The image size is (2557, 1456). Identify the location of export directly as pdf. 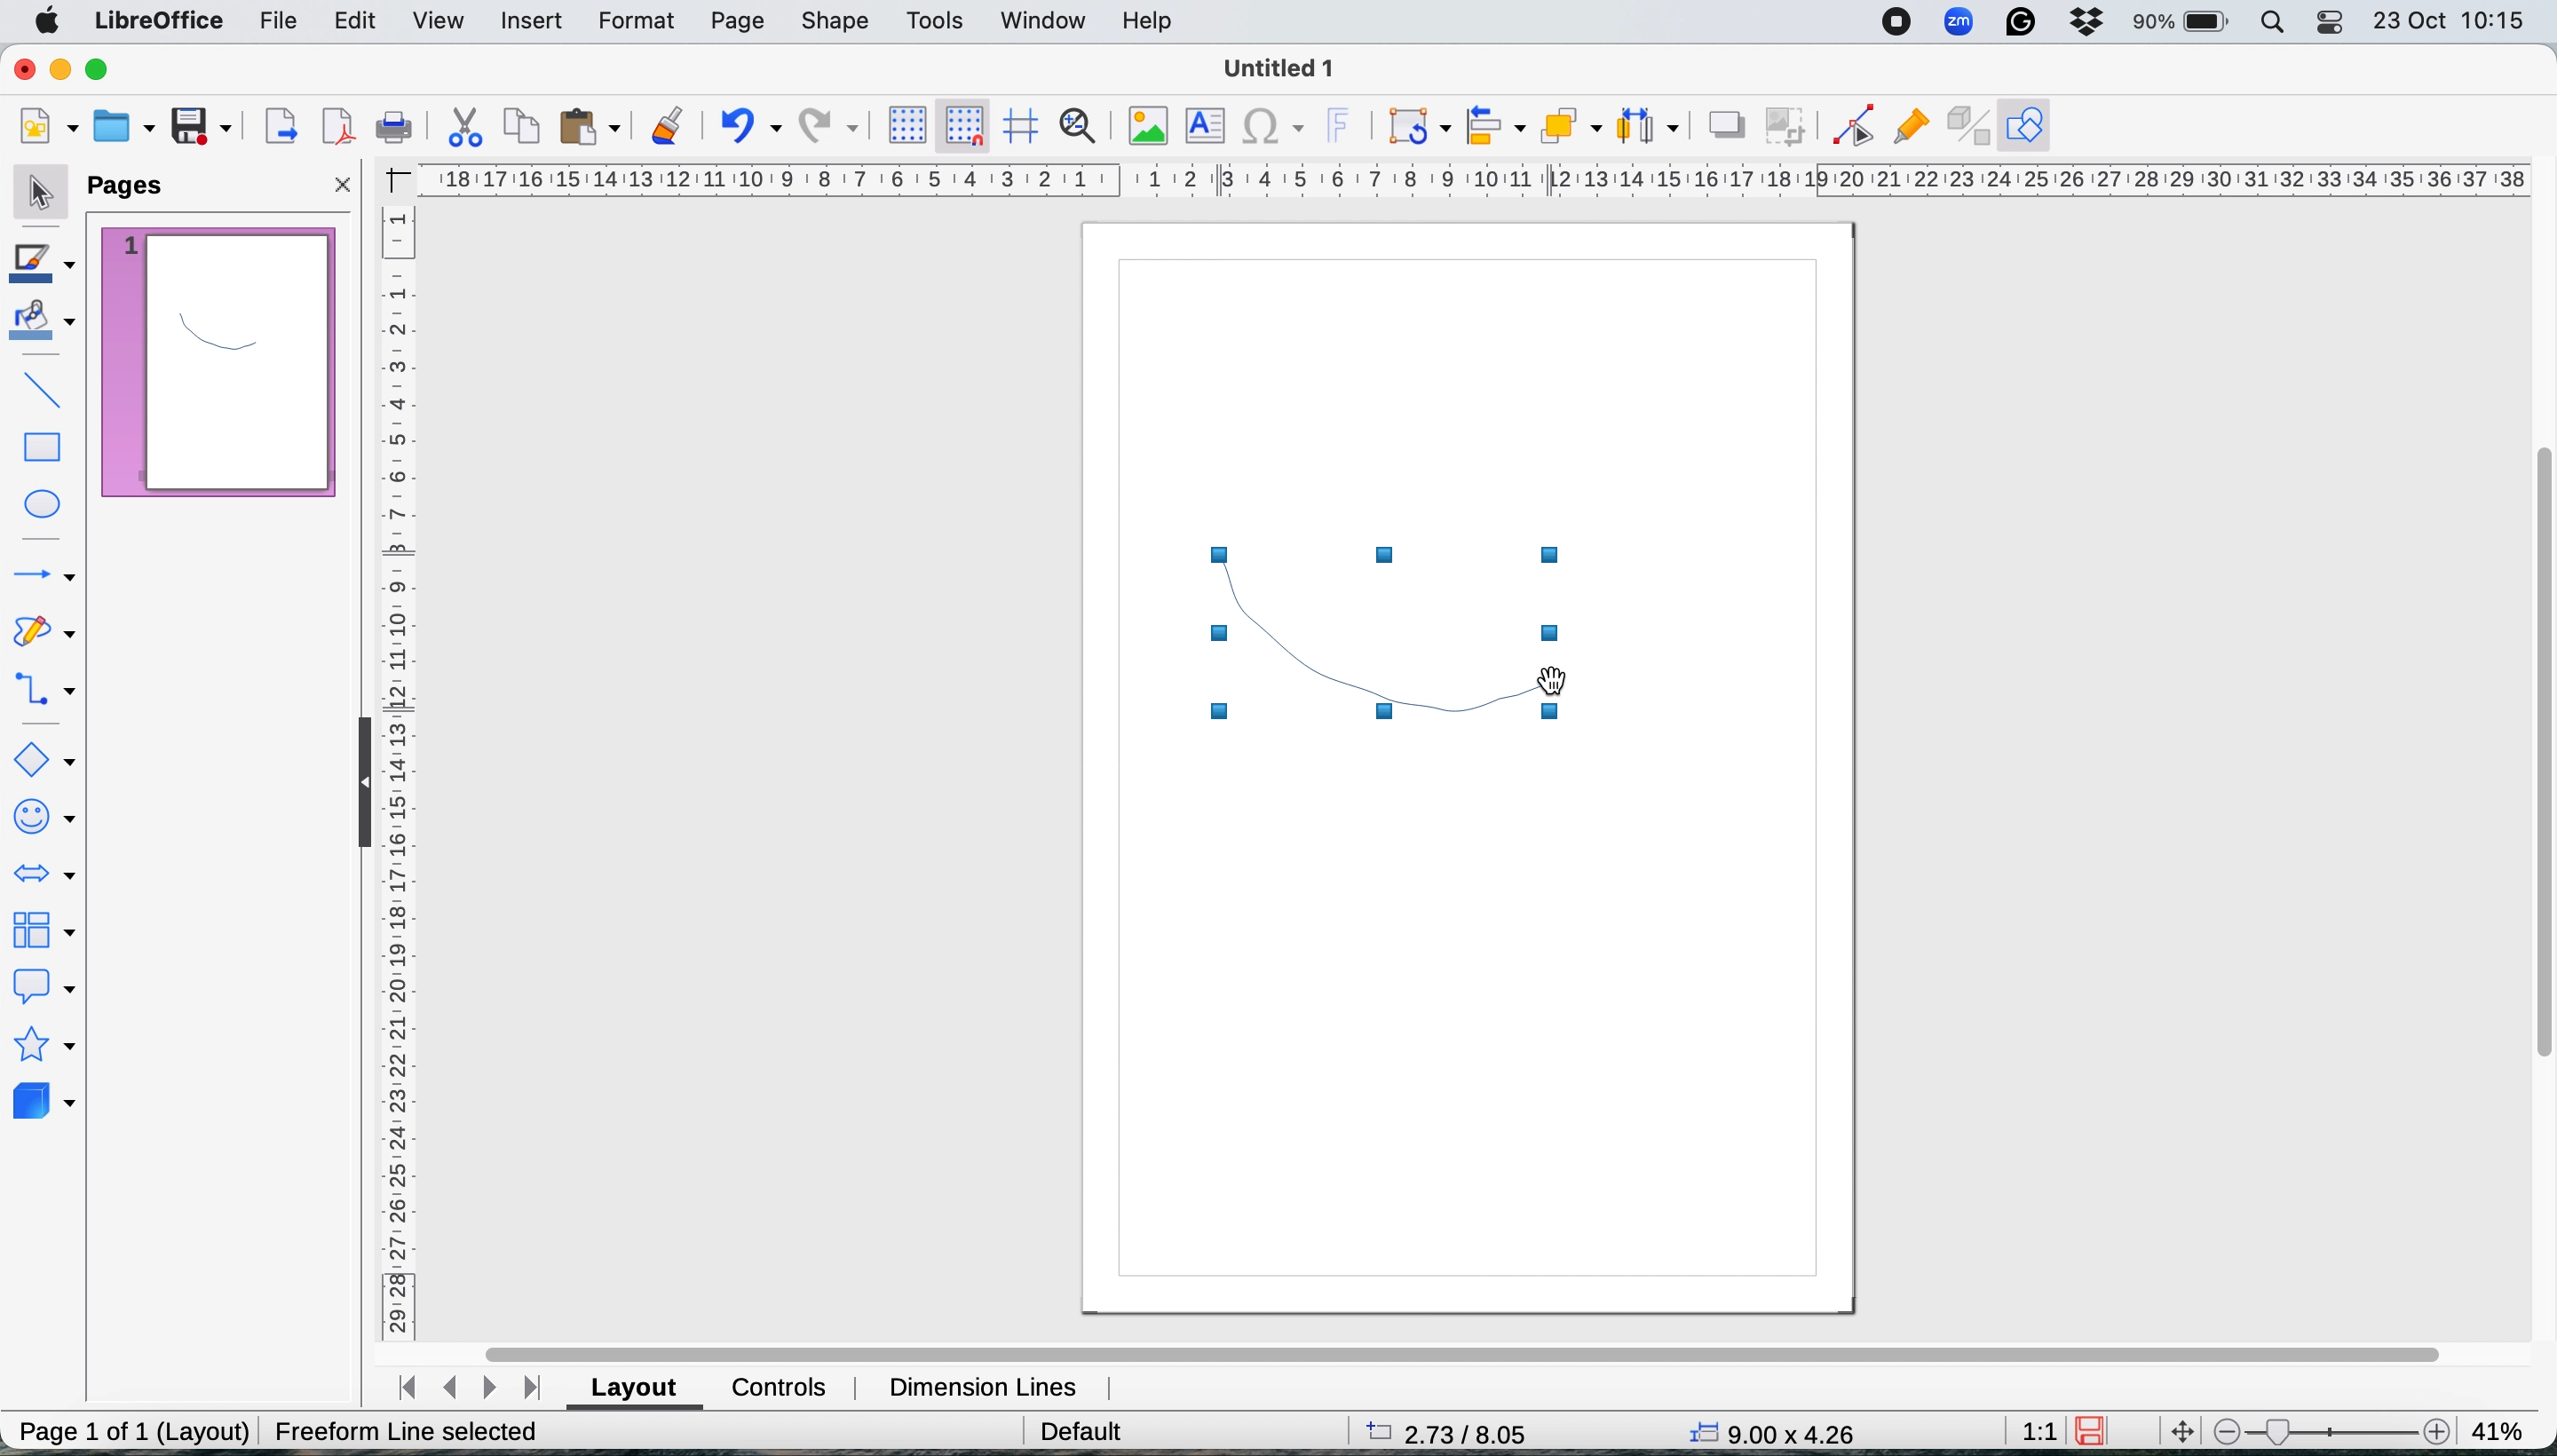
(338, 125).